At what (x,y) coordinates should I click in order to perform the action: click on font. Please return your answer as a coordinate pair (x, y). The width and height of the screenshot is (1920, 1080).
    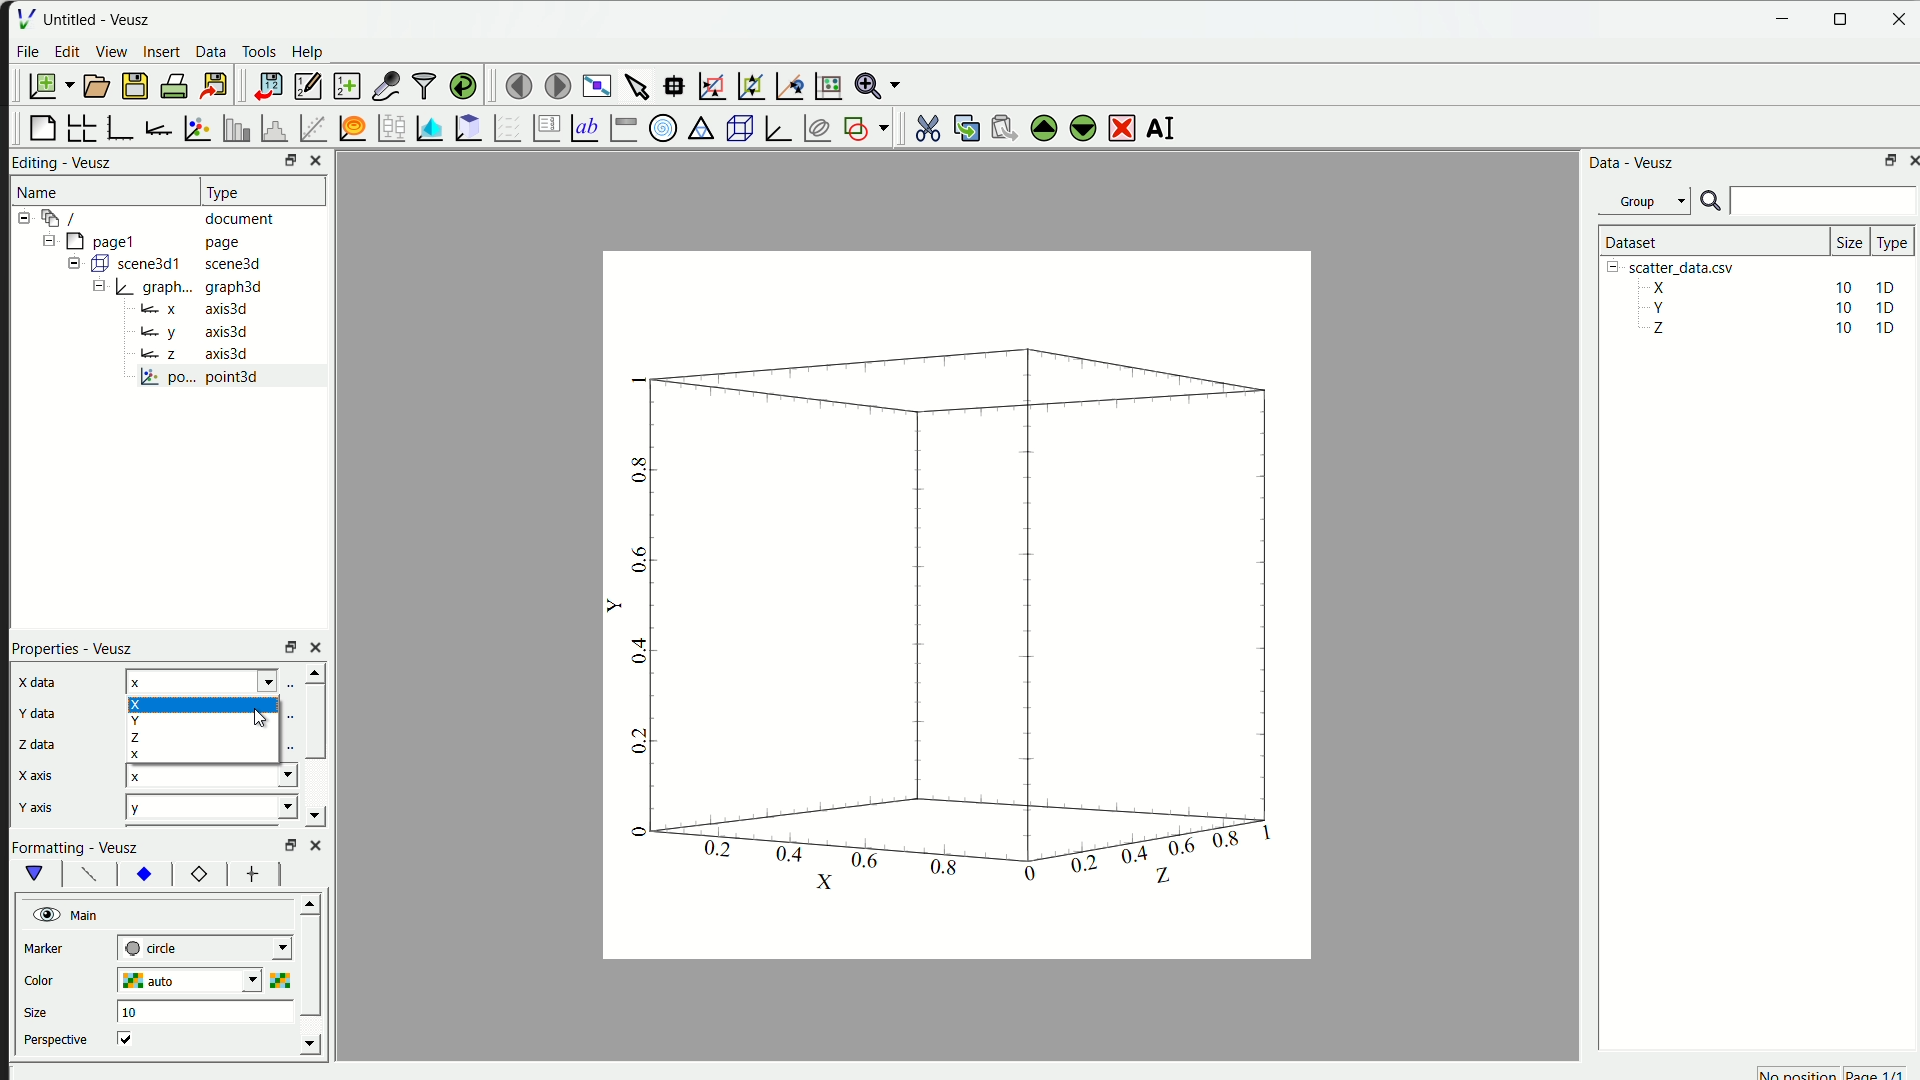
    Looking at the image, I should click on (252, 874).